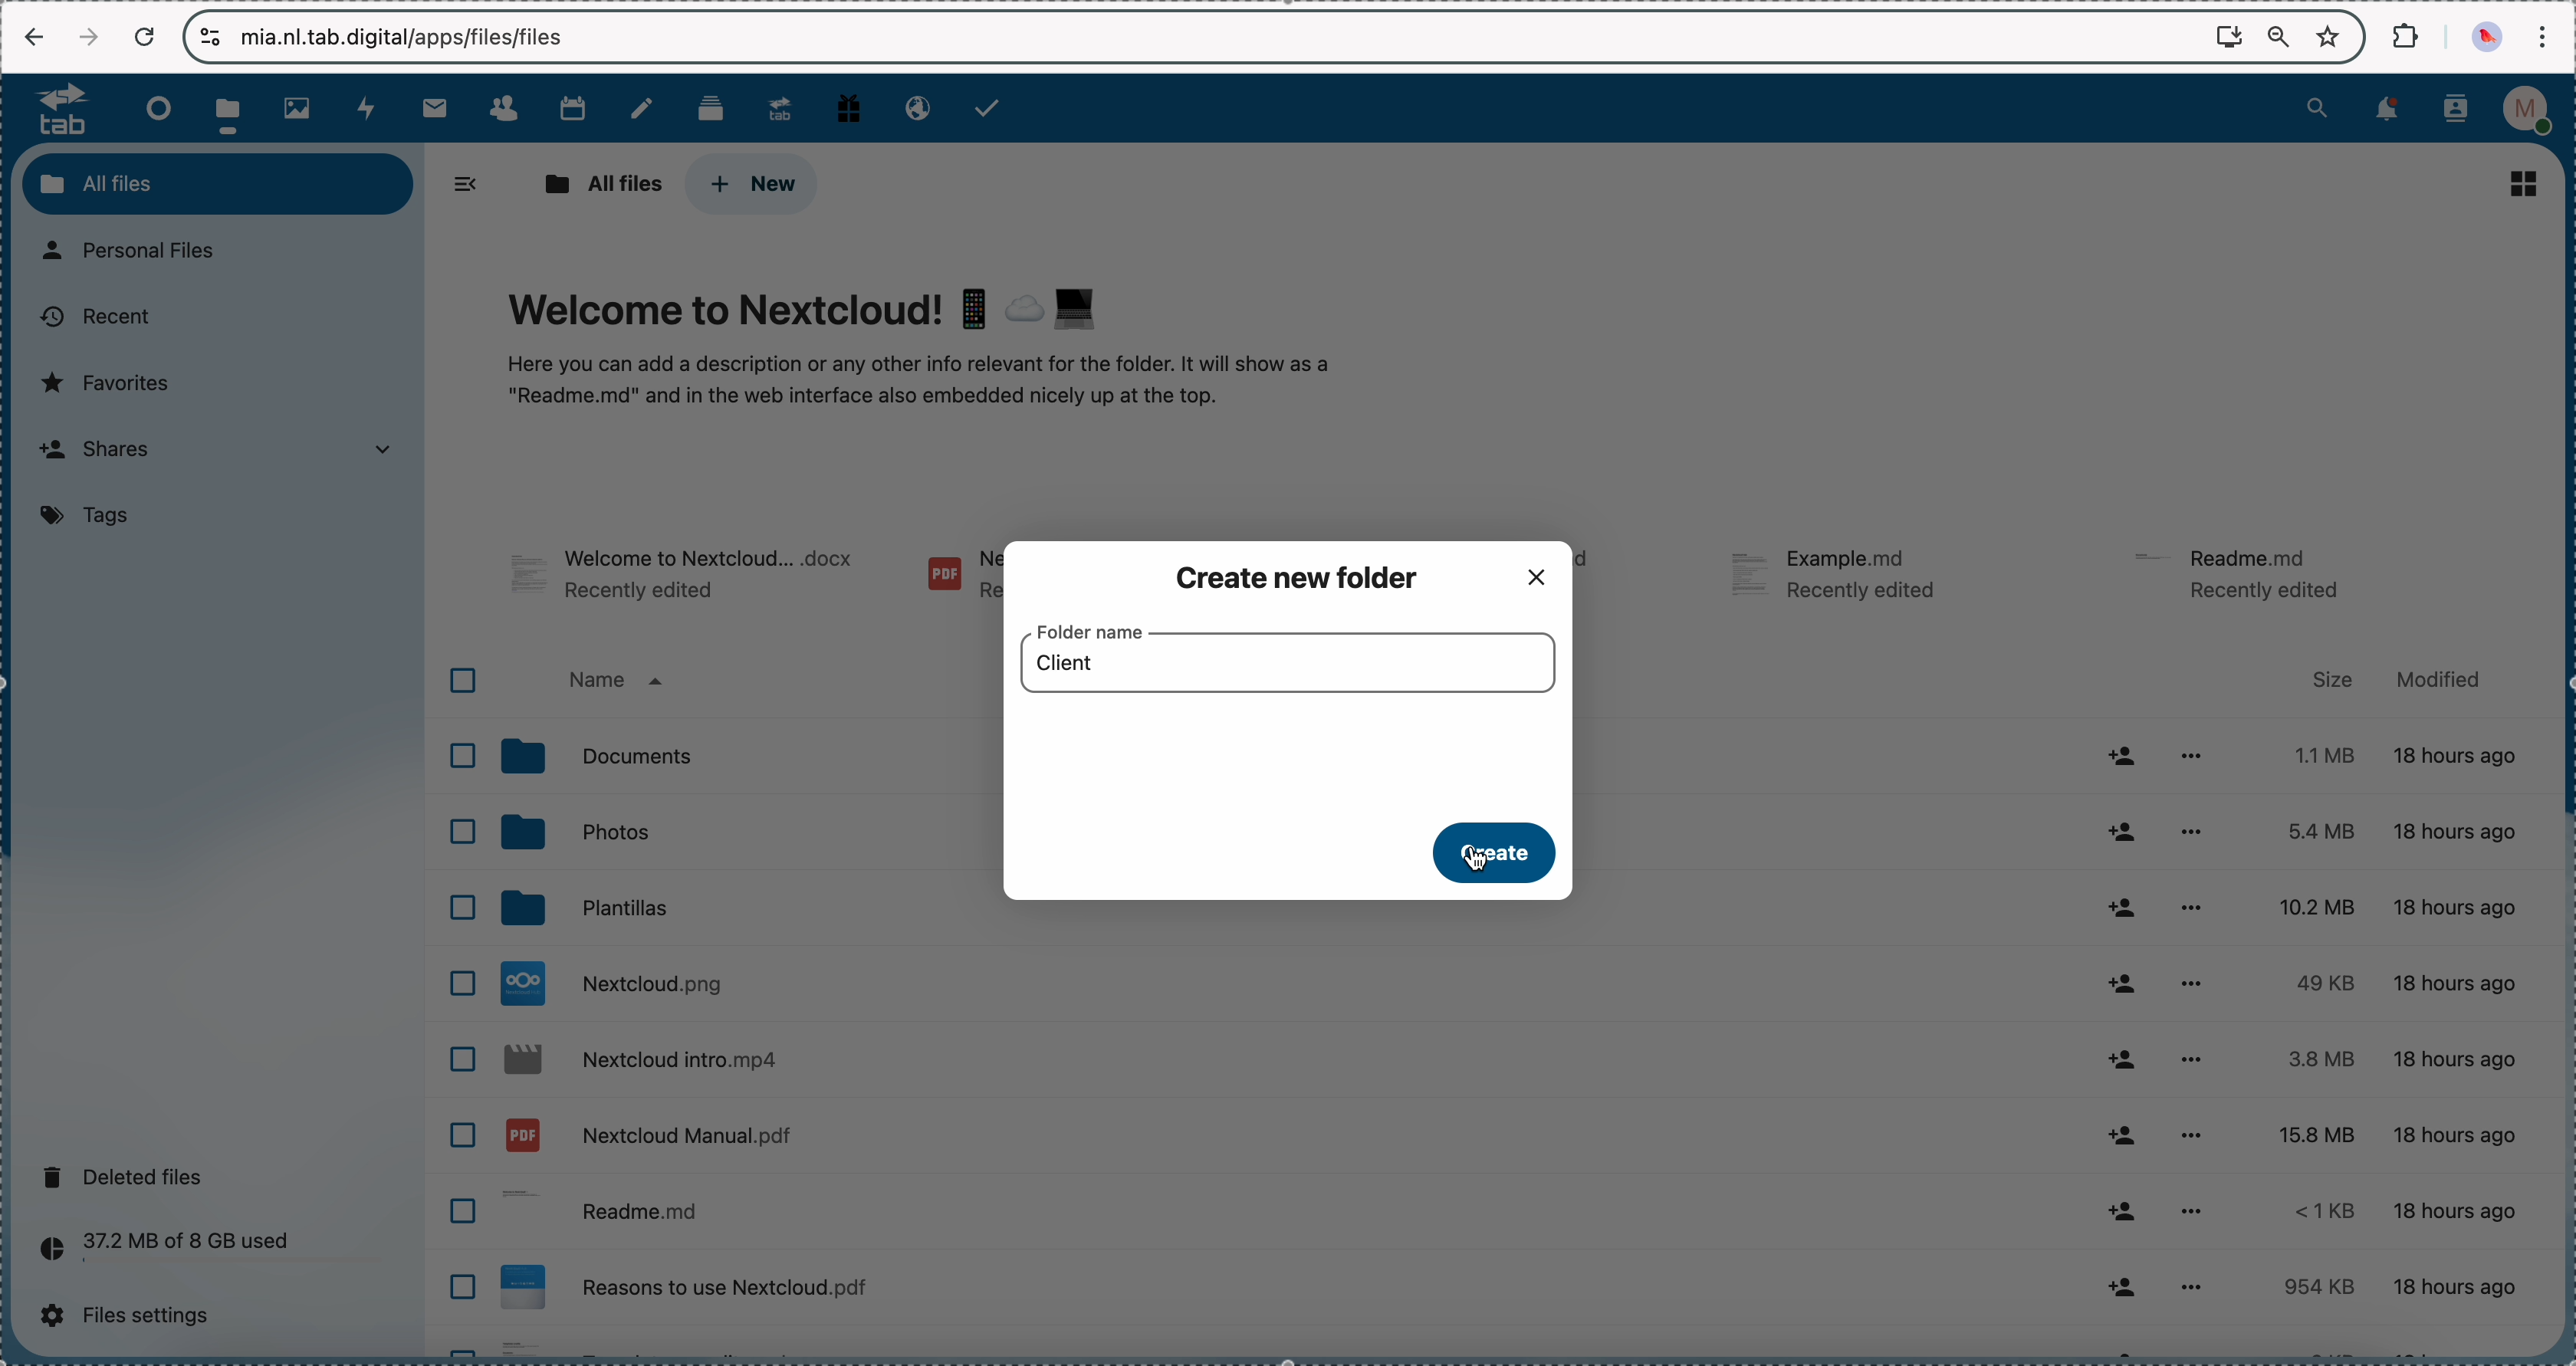 The height and width of the screenshot is (1366, 2576). Describe the element at coordinates (1497, 1347) in the screenshot. I see `file` at that location.